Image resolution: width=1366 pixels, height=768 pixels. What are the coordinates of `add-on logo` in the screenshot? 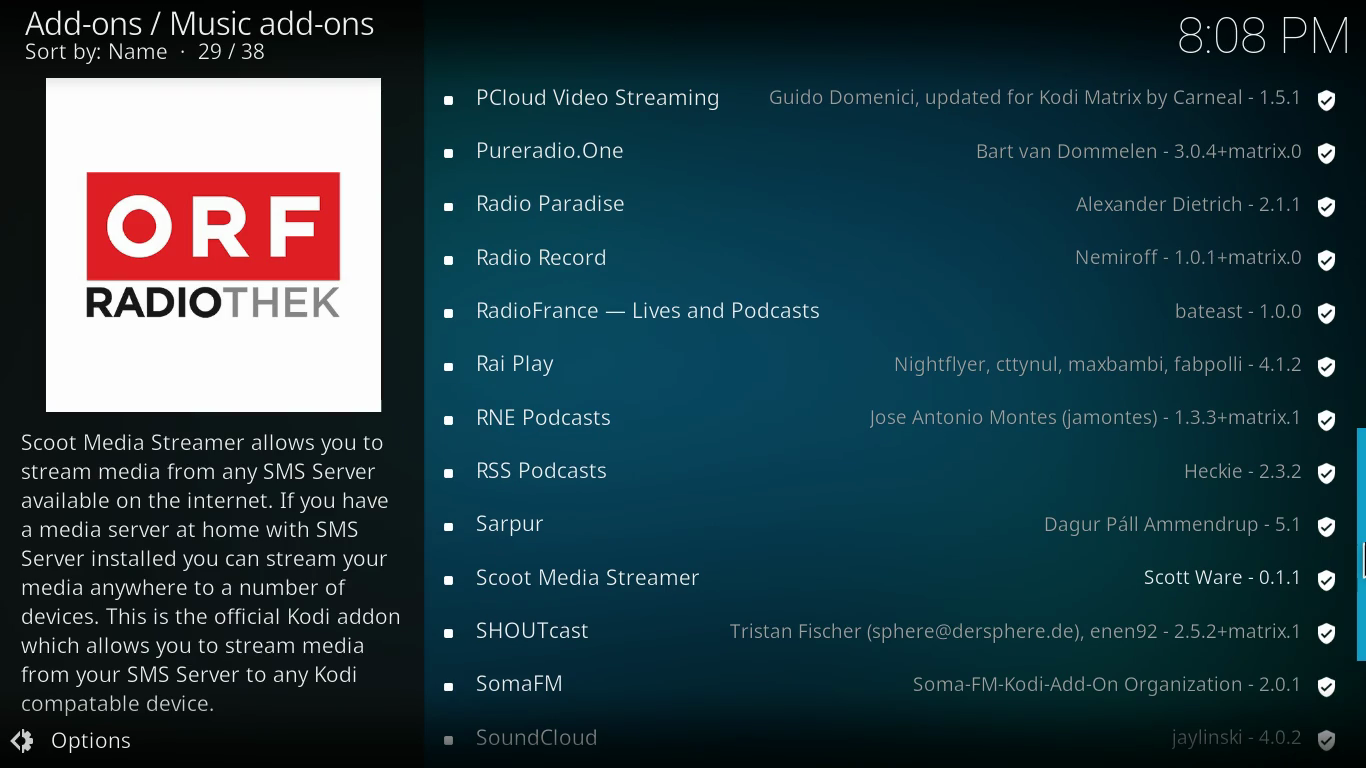 It's located at (206, 244).